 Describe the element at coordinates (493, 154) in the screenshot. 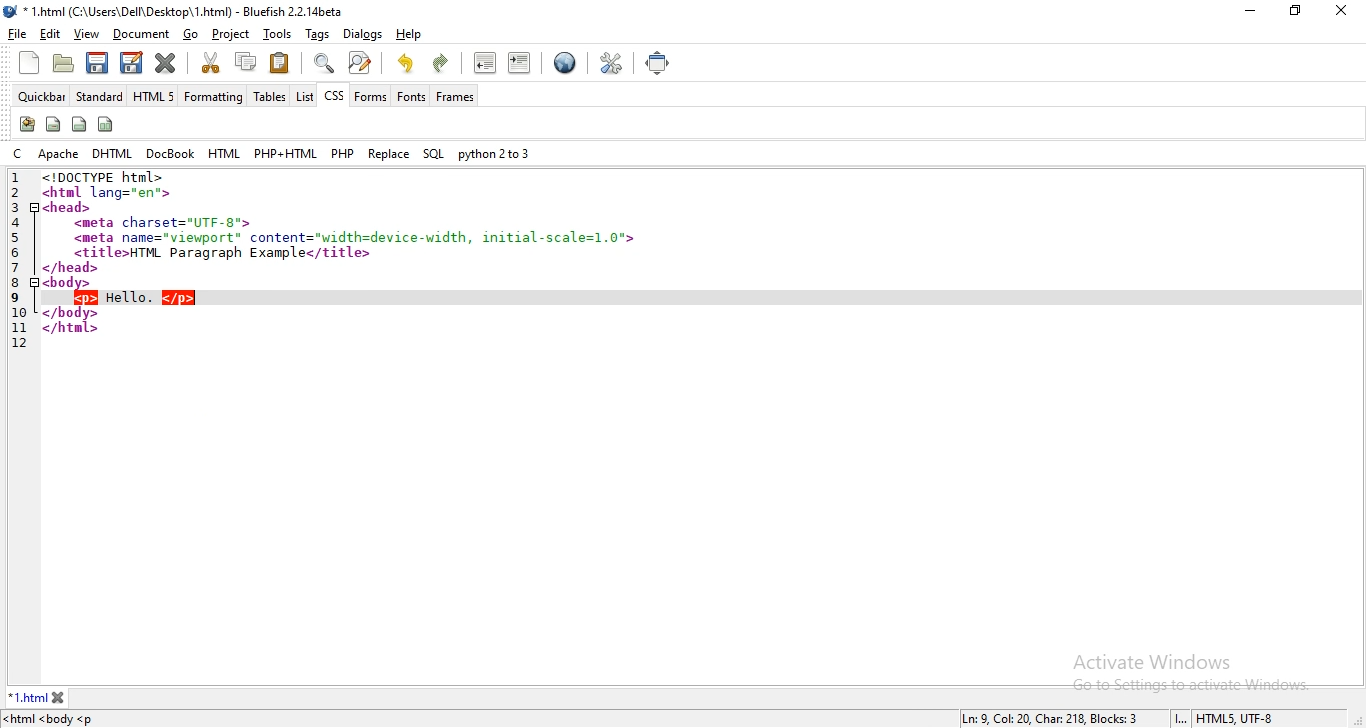

I see `python 2 to 3` at that location.